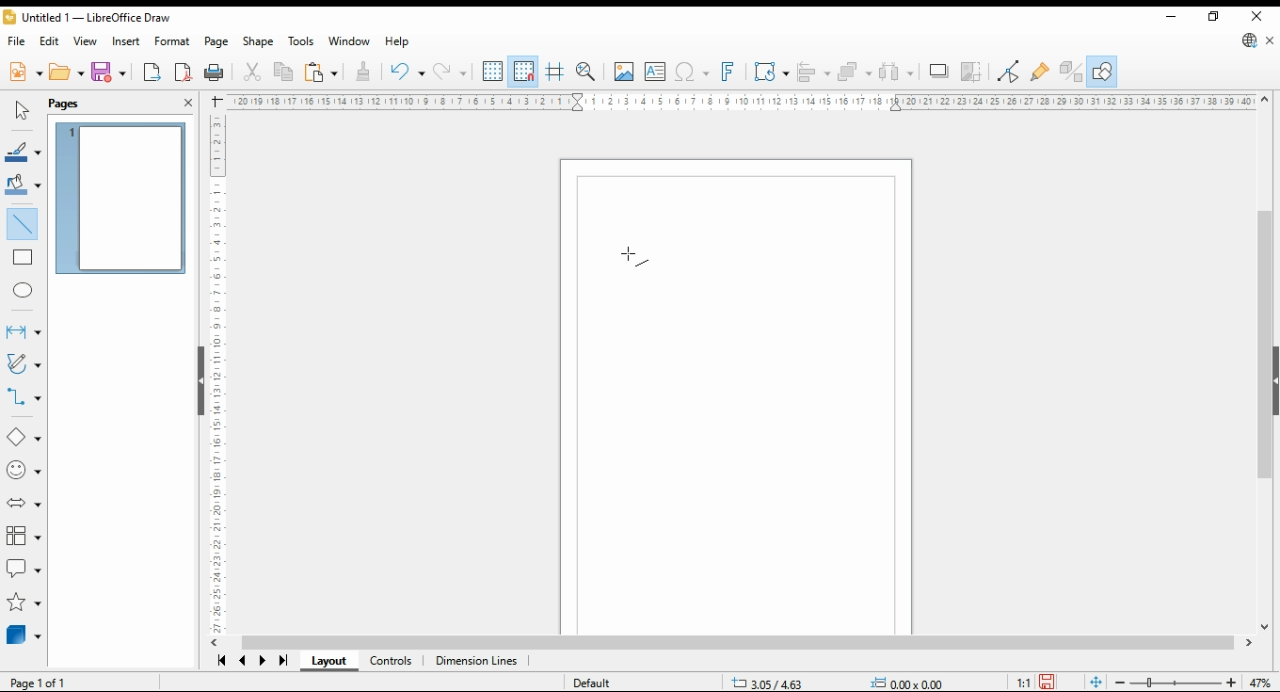 The image size is (1280, 692). I want to click on symbol shapes, so click(25, 471).